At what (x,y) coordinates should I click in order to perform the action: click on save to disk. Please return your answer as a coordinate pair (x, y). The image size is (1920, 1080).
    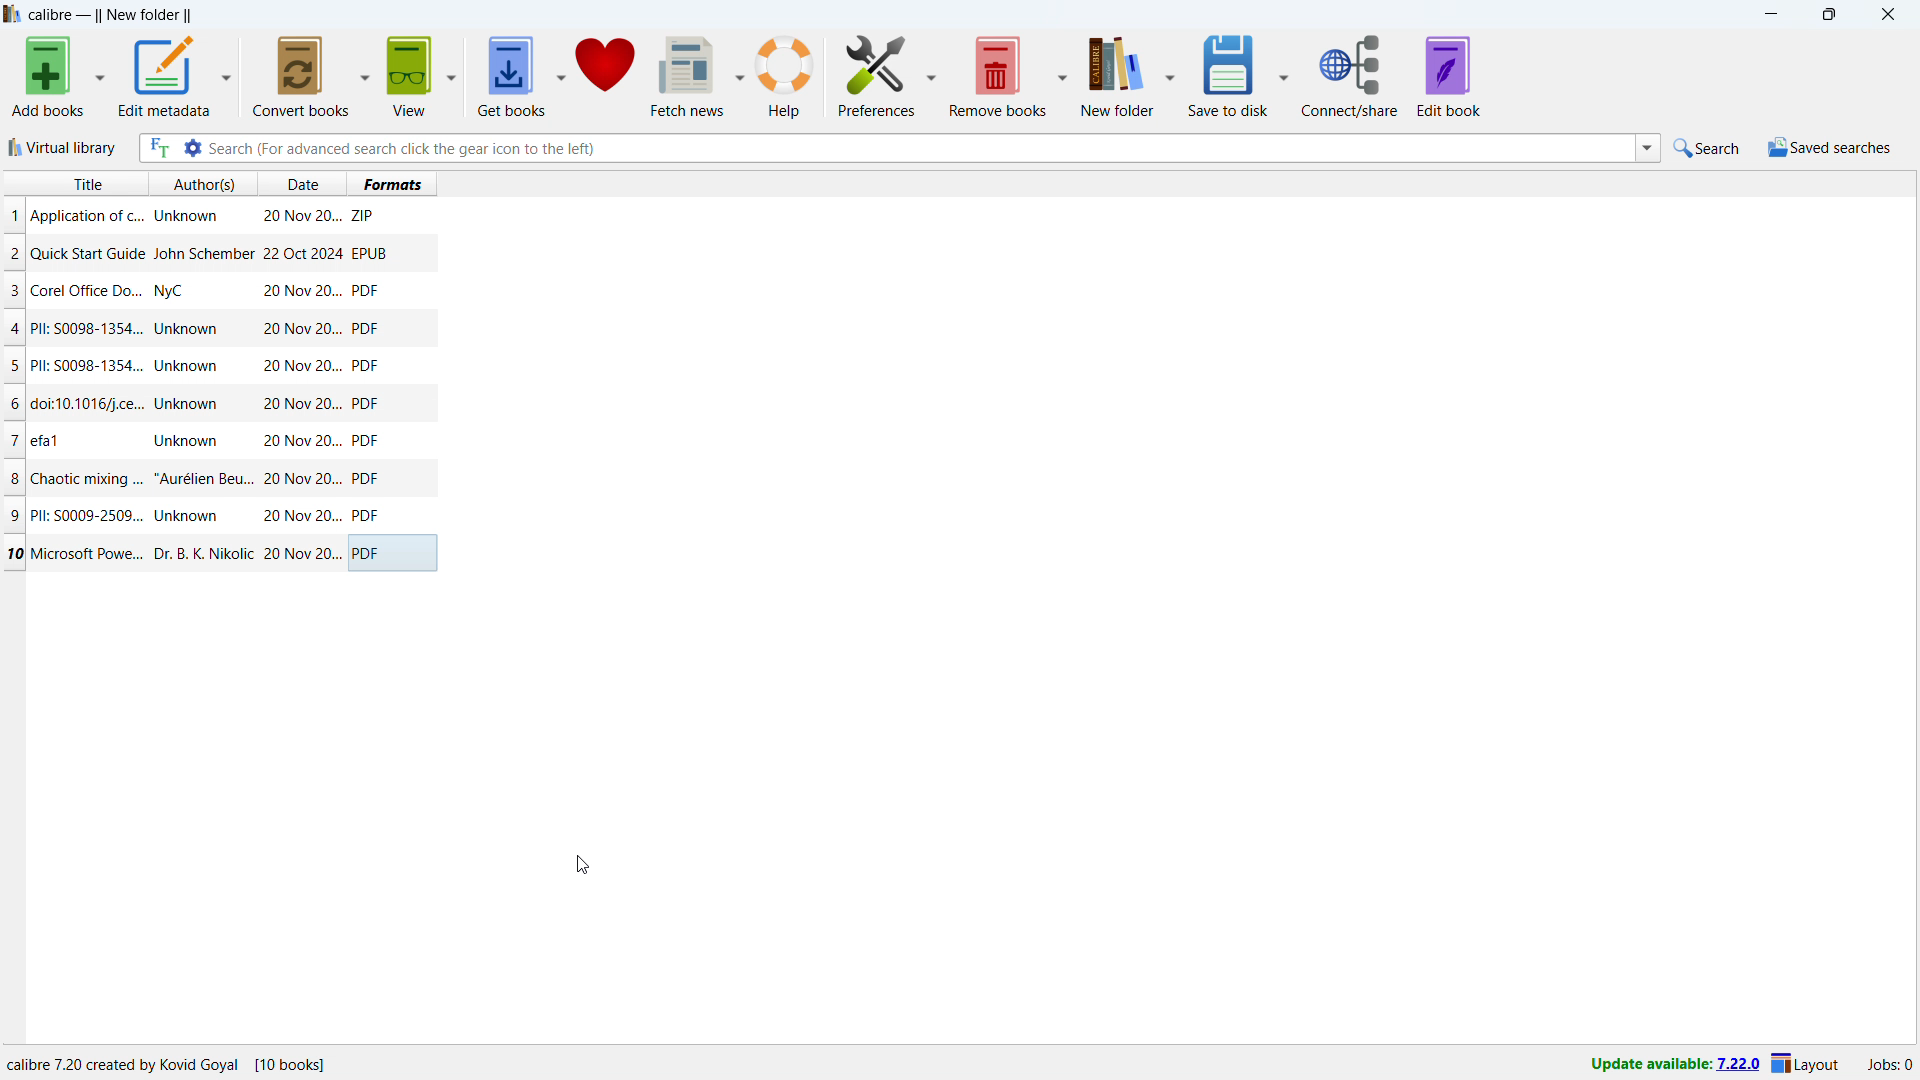
    Looking at the image, I should click on (1230, 74).